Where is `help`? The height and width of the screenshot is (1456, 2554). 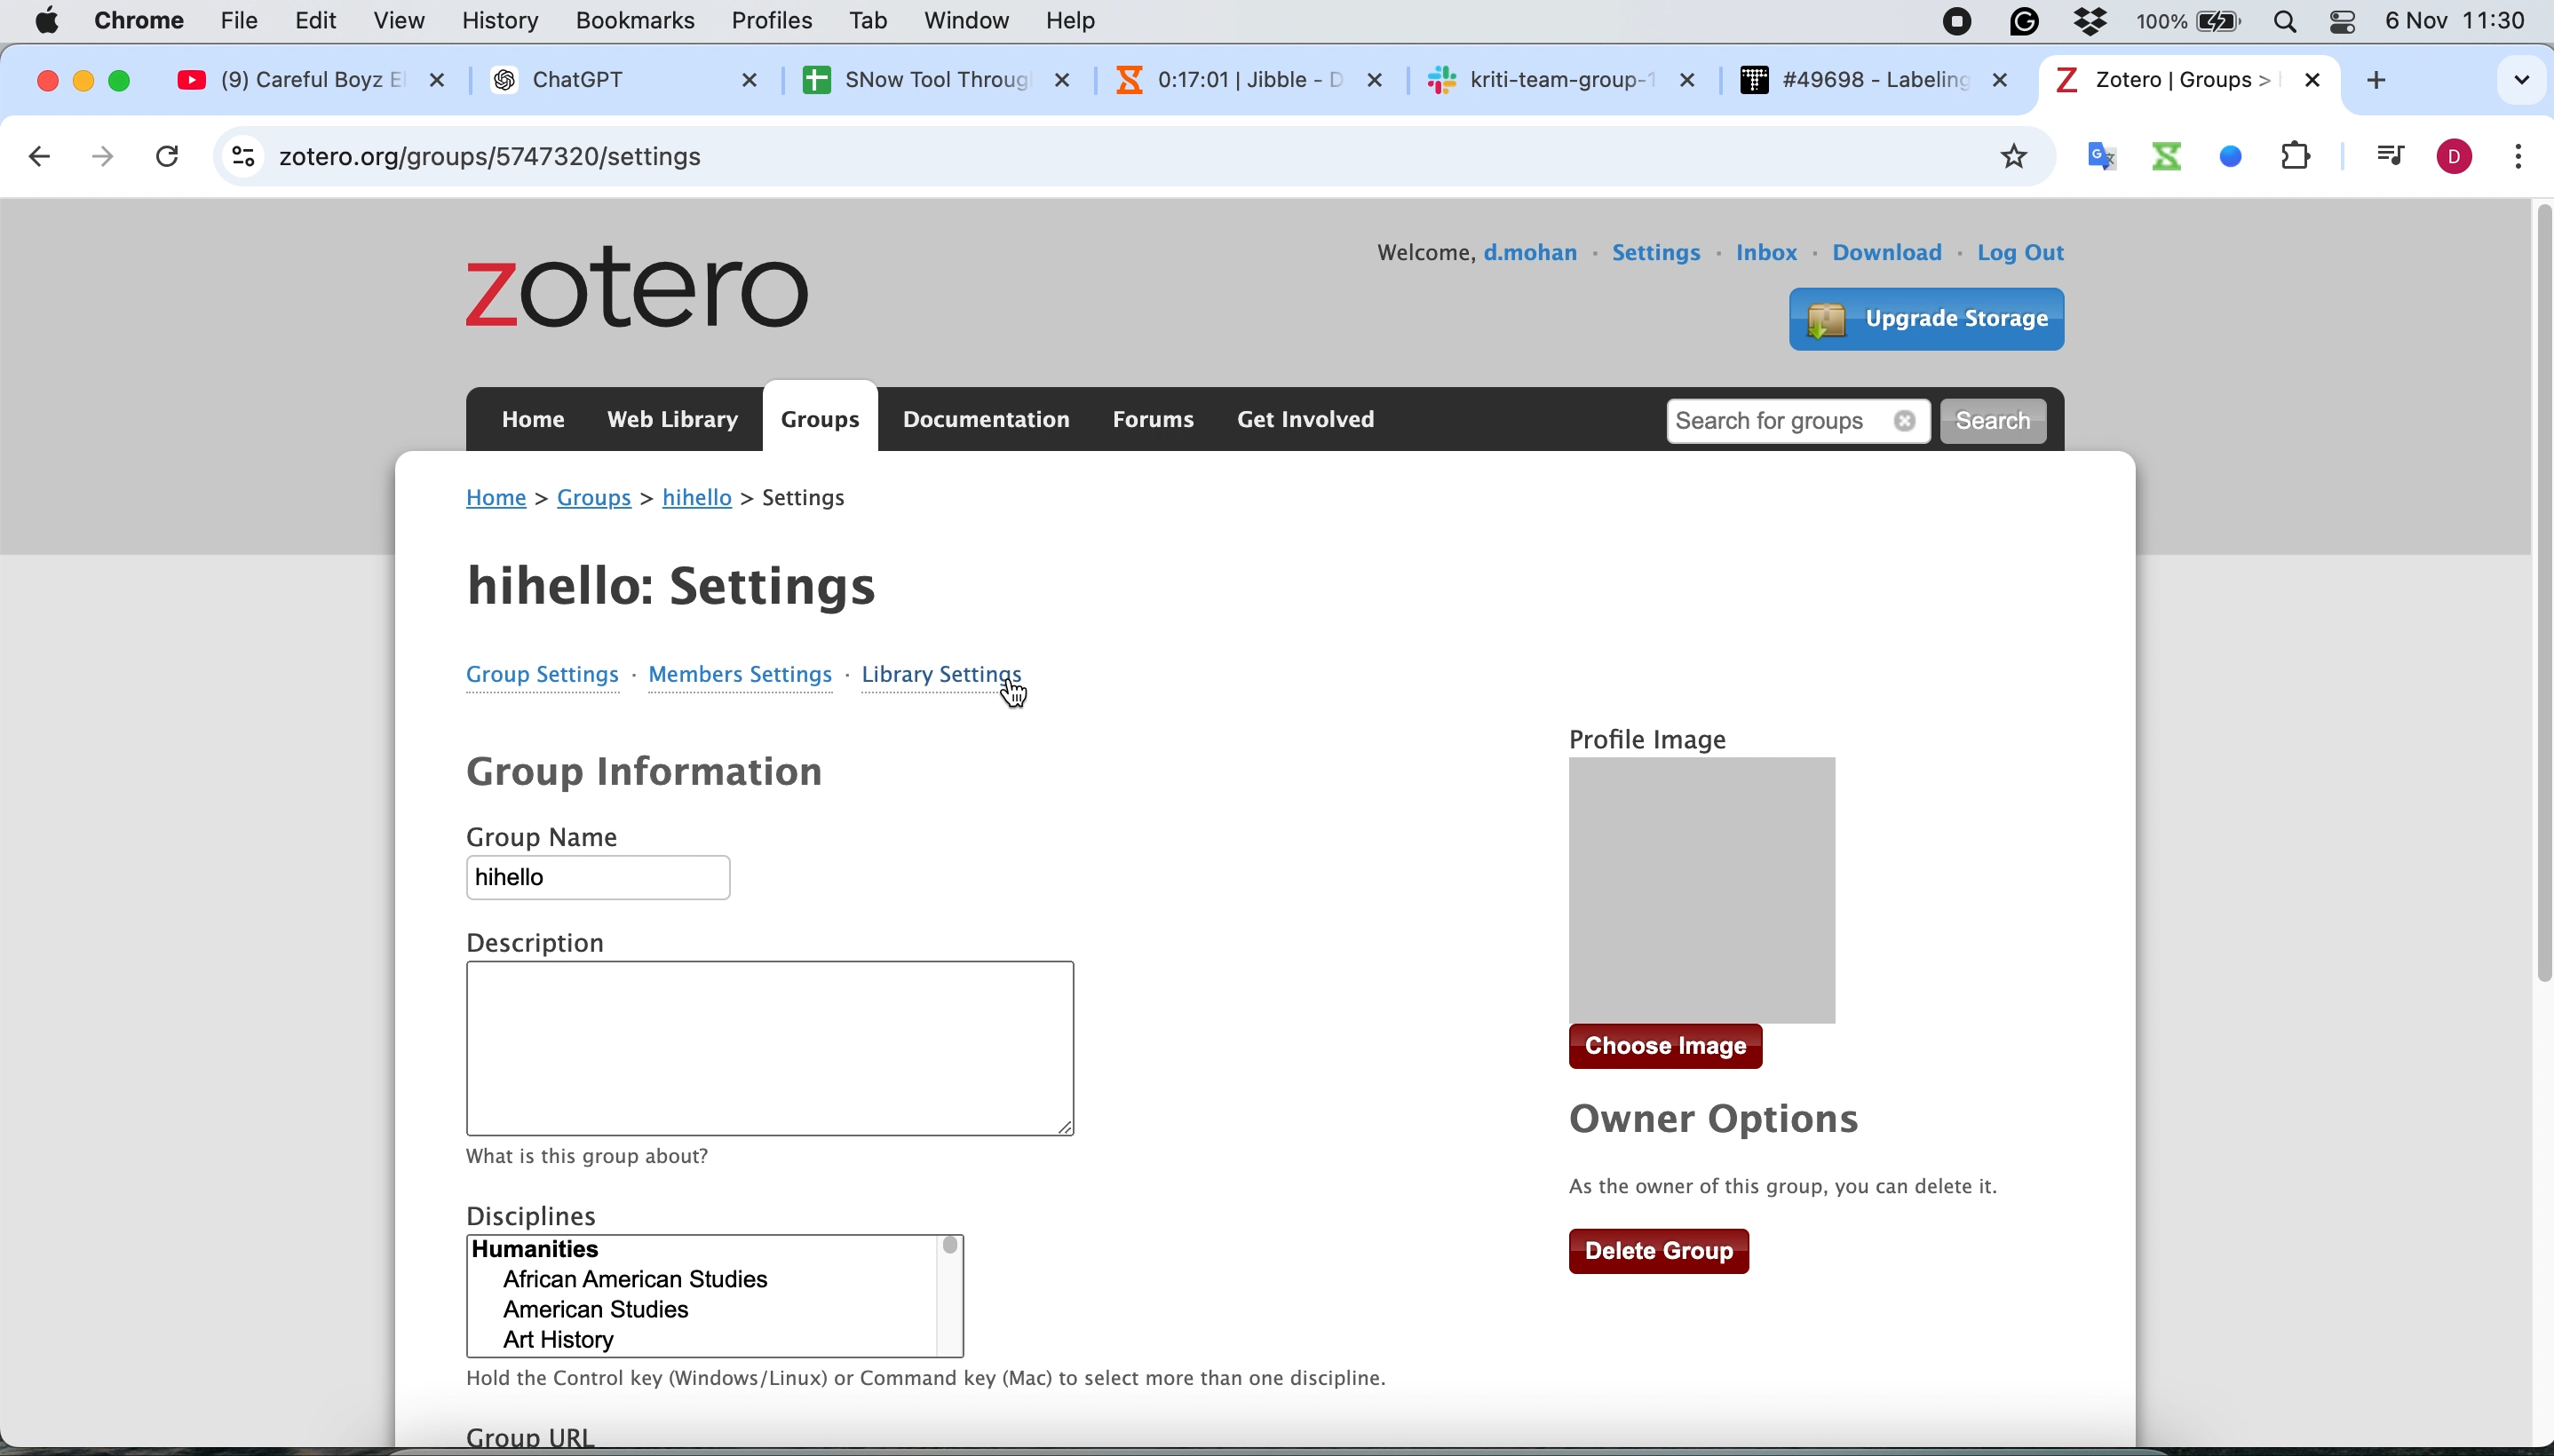
help is located at coordinates (1081, 20).